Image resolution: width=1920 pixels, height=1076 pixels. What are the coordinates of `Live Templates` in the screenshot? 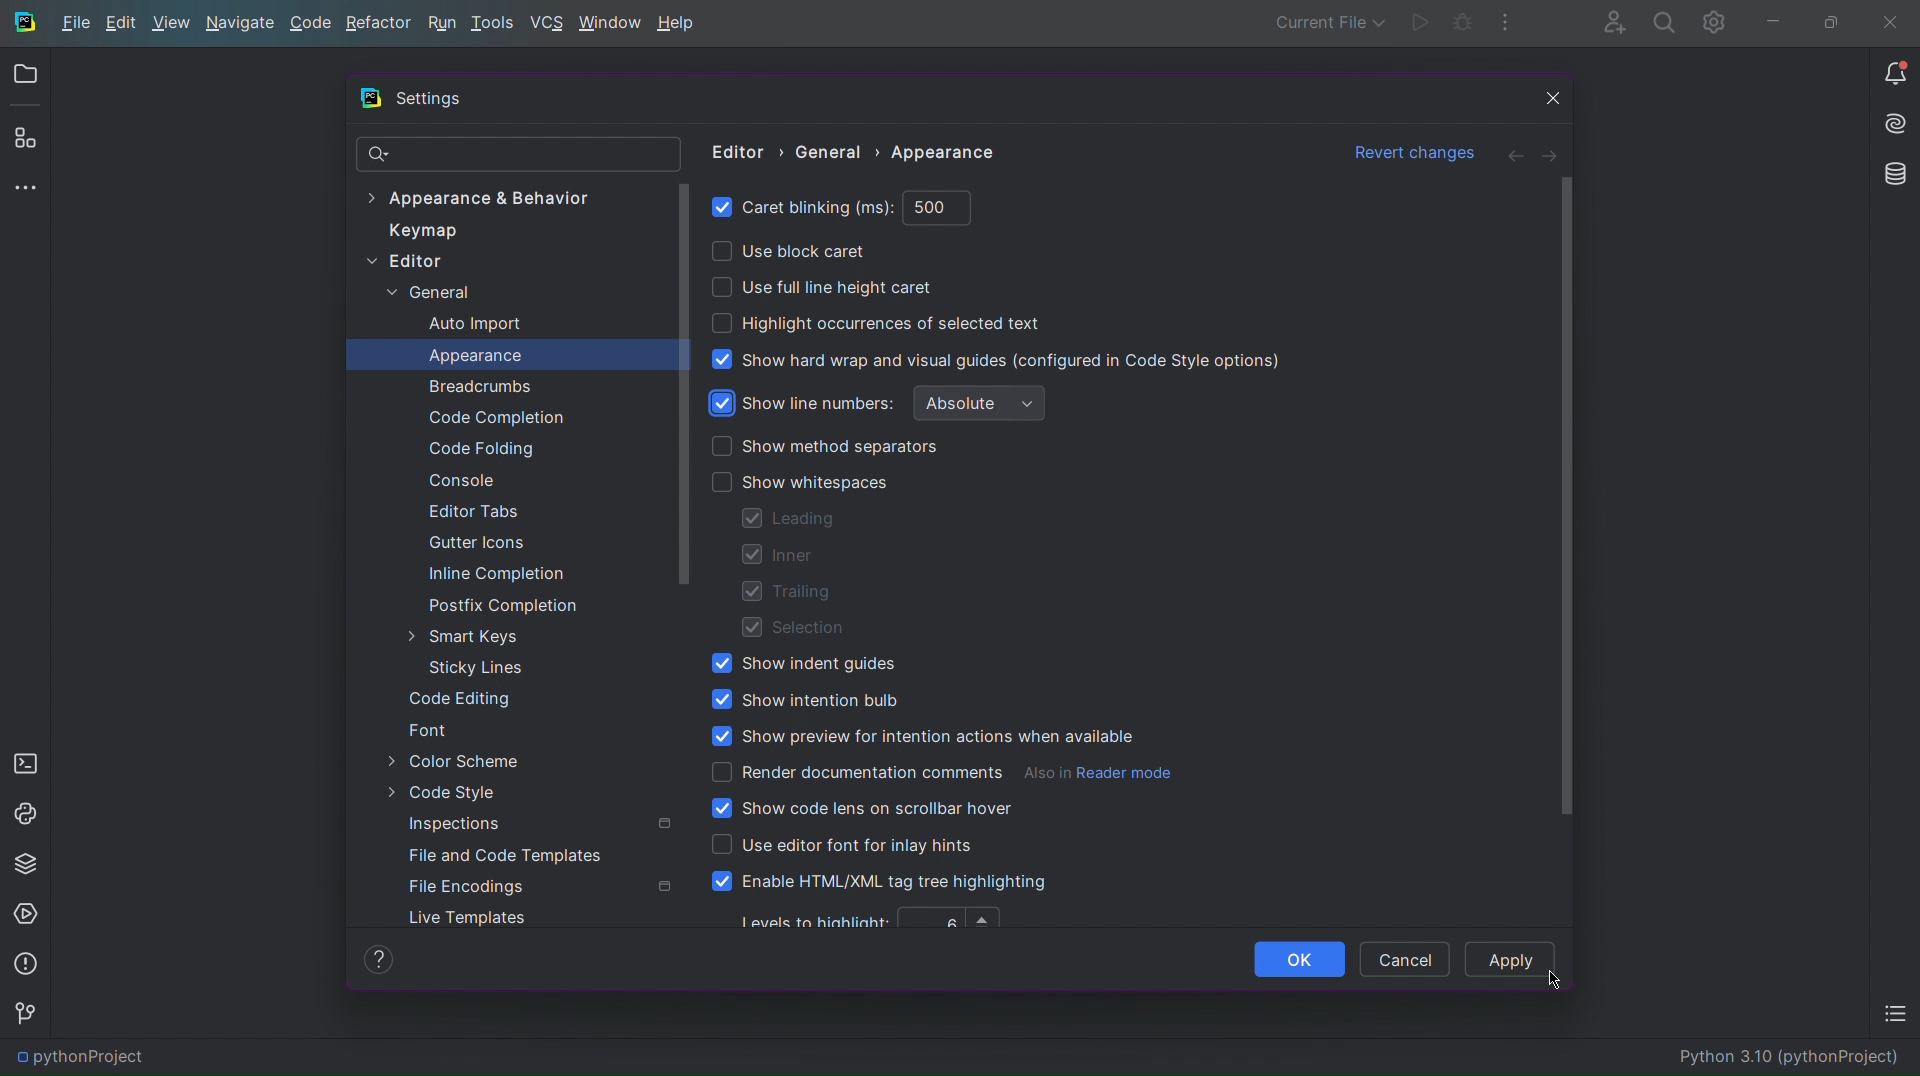 It's located at (467, 918).